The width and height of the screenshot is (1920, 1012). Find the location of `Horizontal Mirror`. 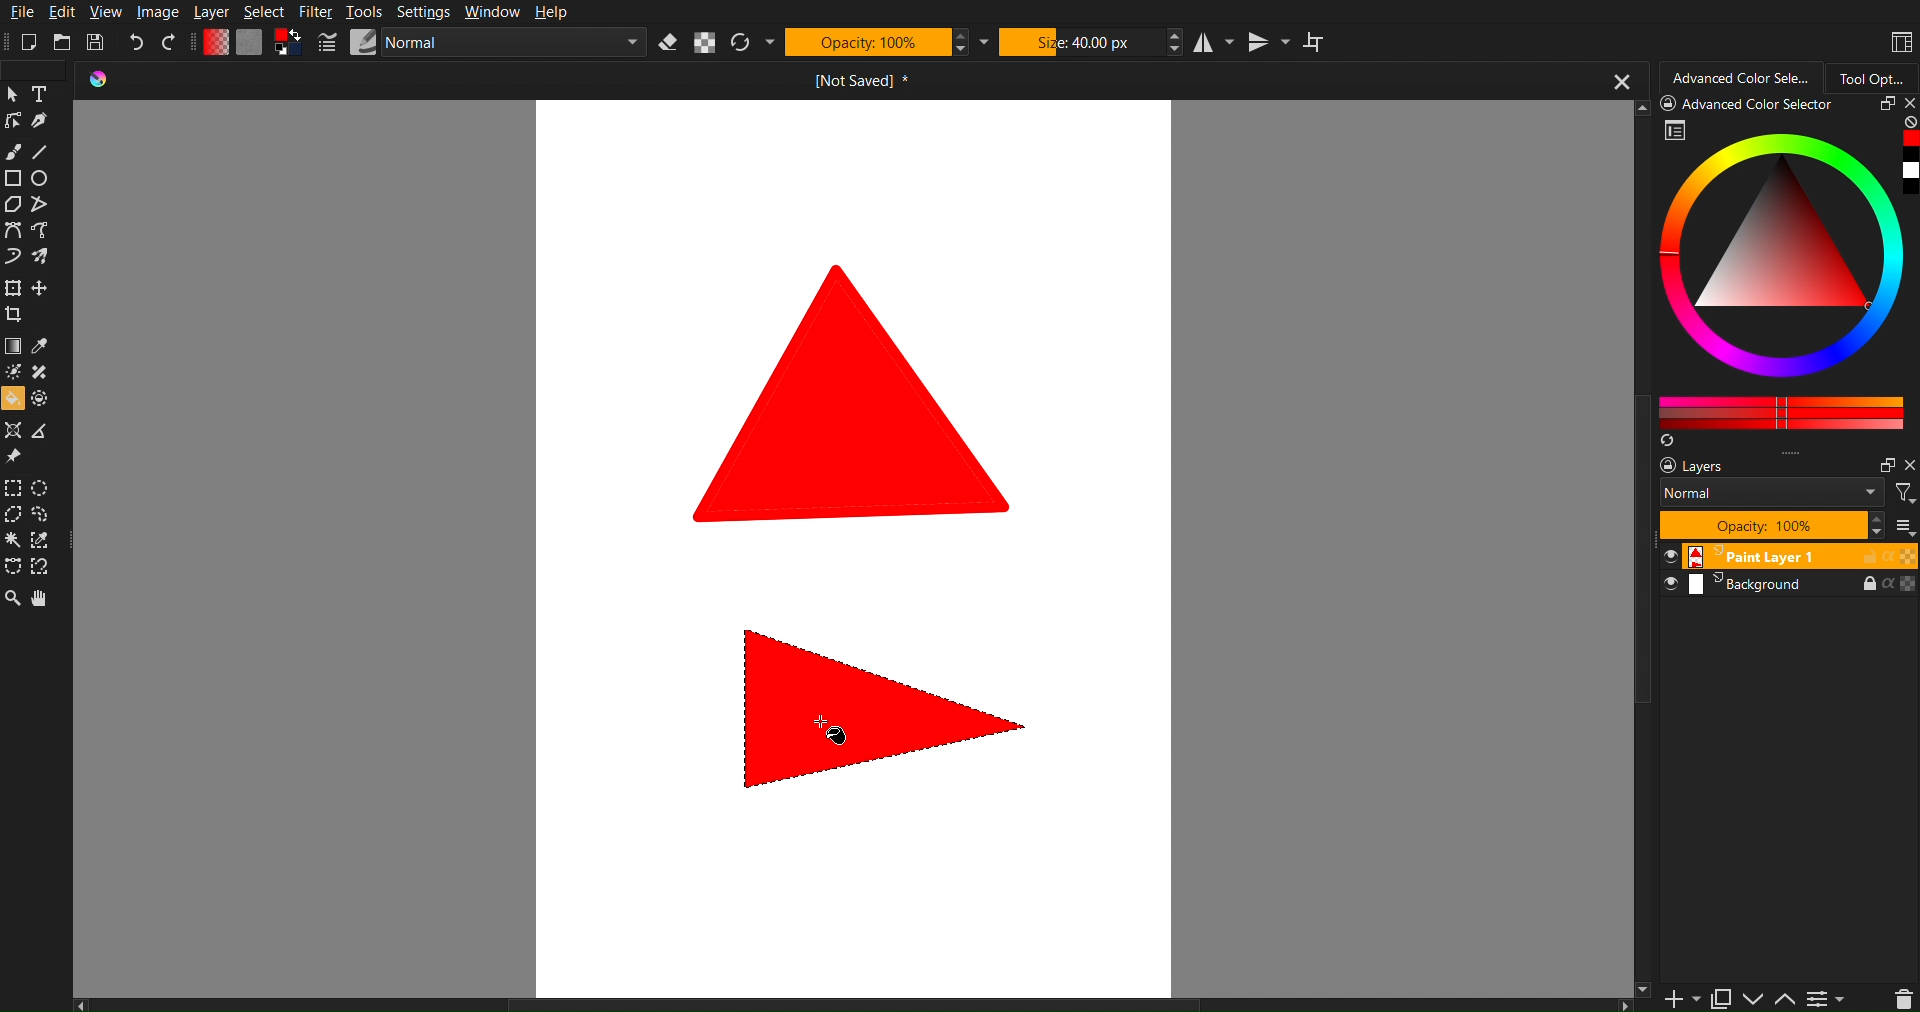

Horizontal Mirror is located at coordinates (1216, 43).